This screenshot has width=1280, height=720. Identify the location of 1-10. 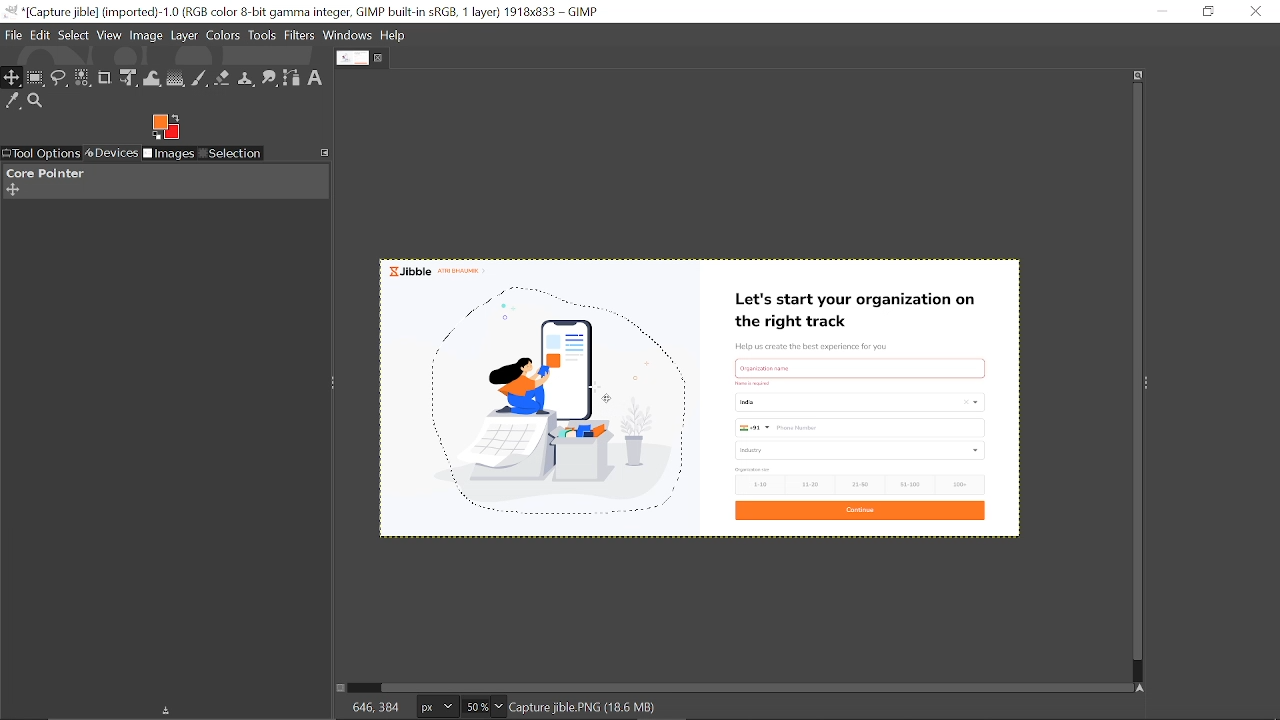
(754, 484).